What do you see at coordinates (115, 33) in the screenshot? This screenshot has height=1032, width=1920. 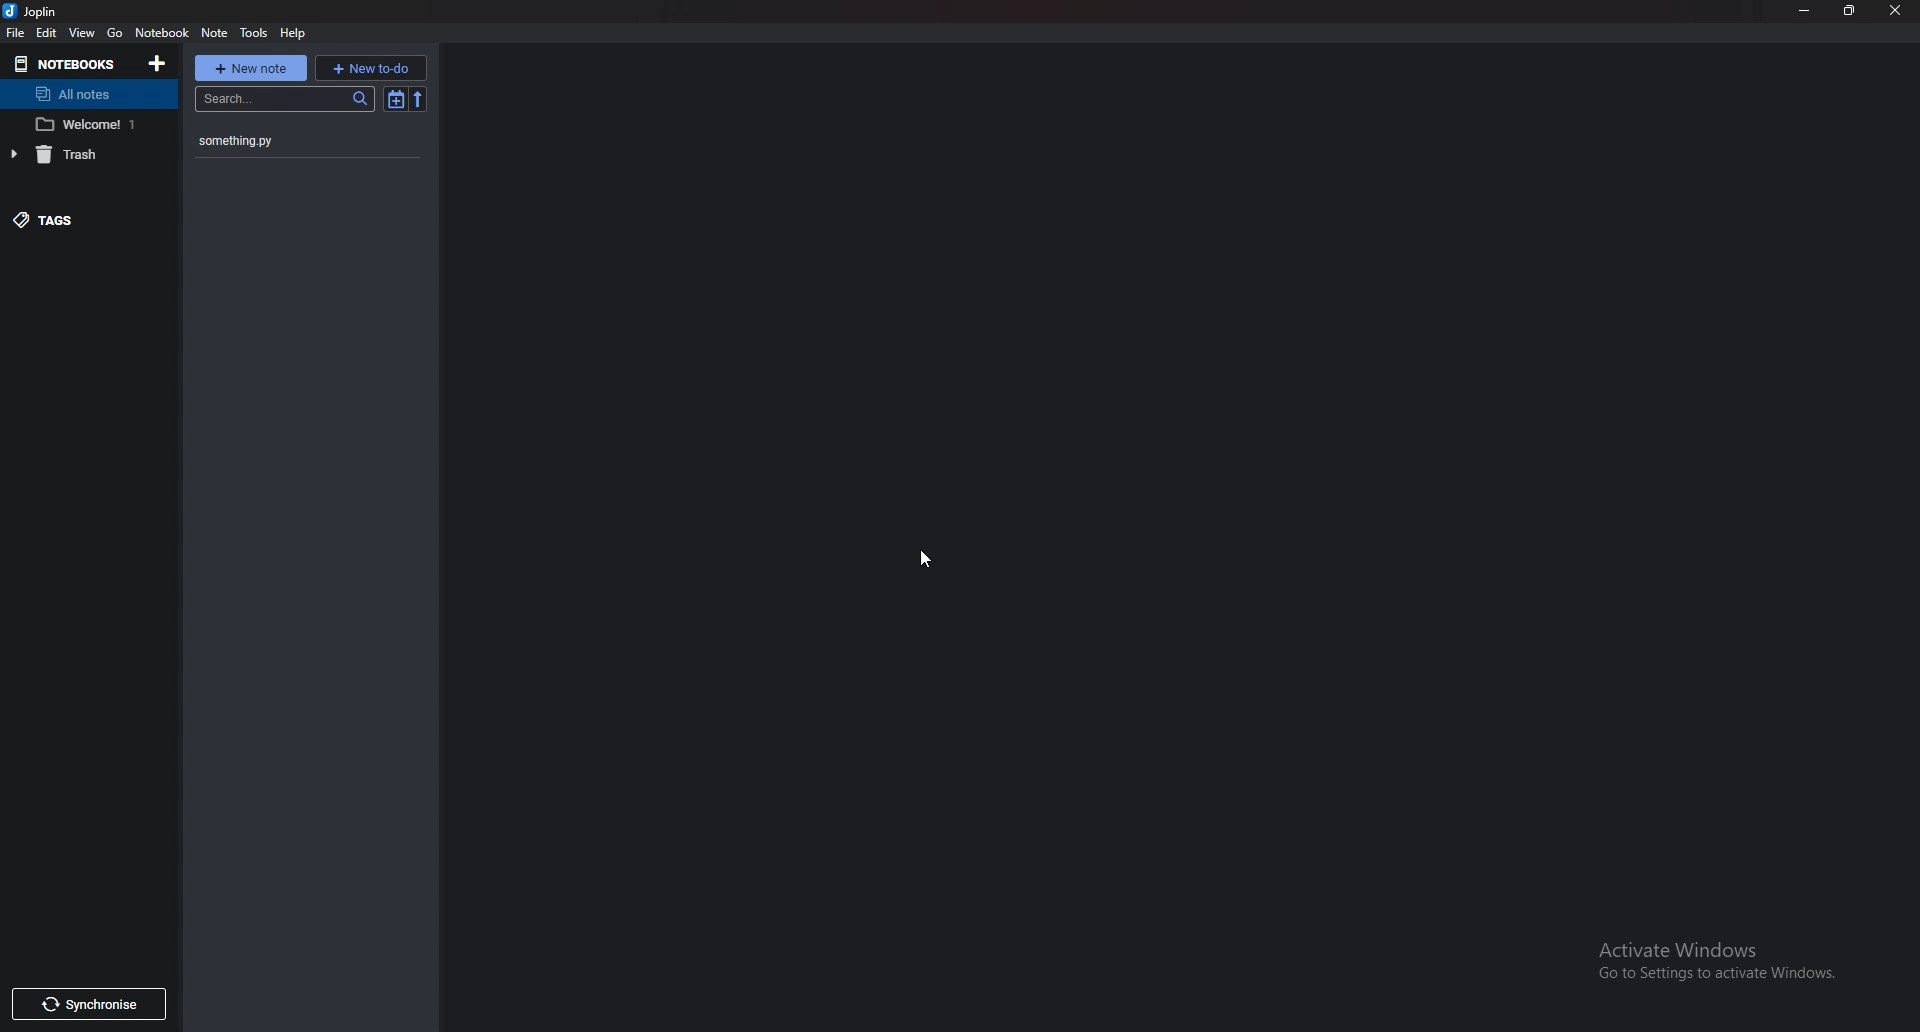 I see `go` at bounding box center [115, 33].